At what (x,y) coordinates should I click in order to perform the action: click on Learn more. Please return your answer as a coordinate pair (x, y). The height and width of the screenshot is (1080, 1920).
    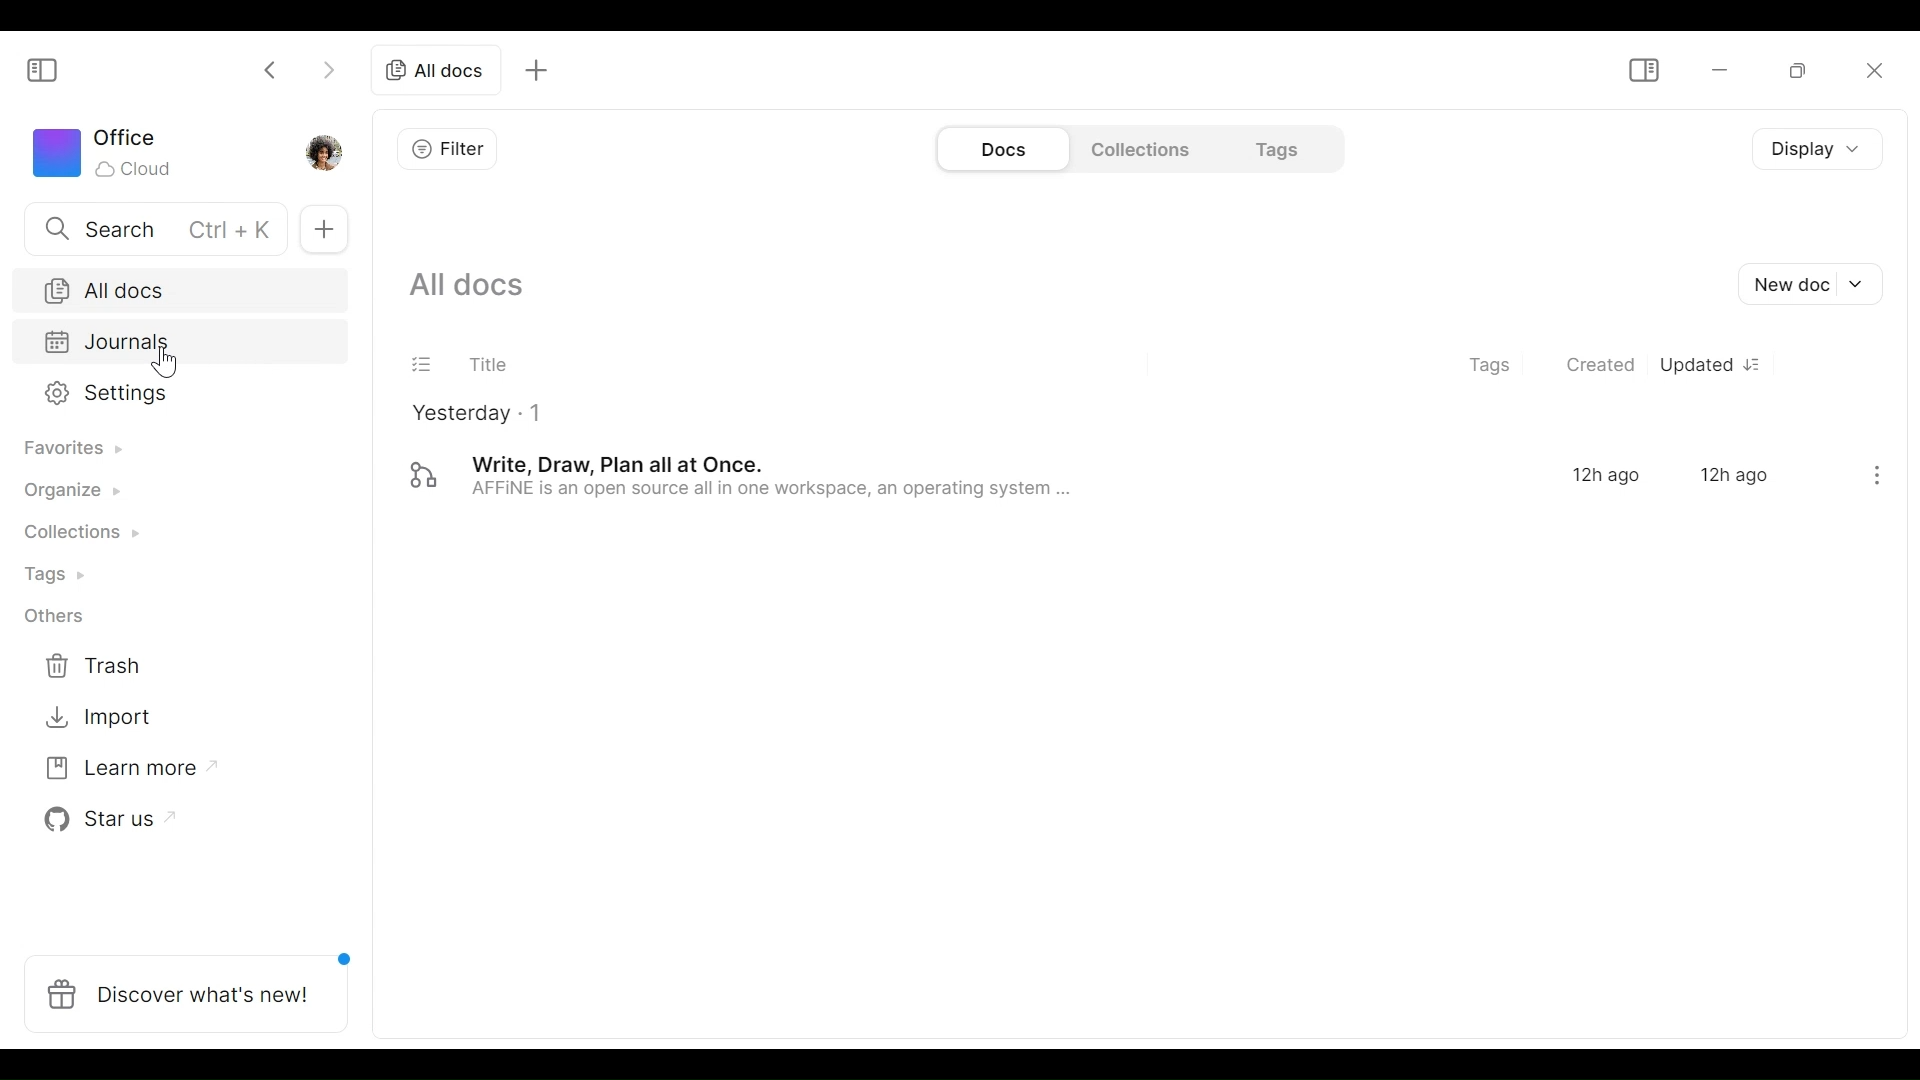
    Looking at the image, I should click on (121, 772).